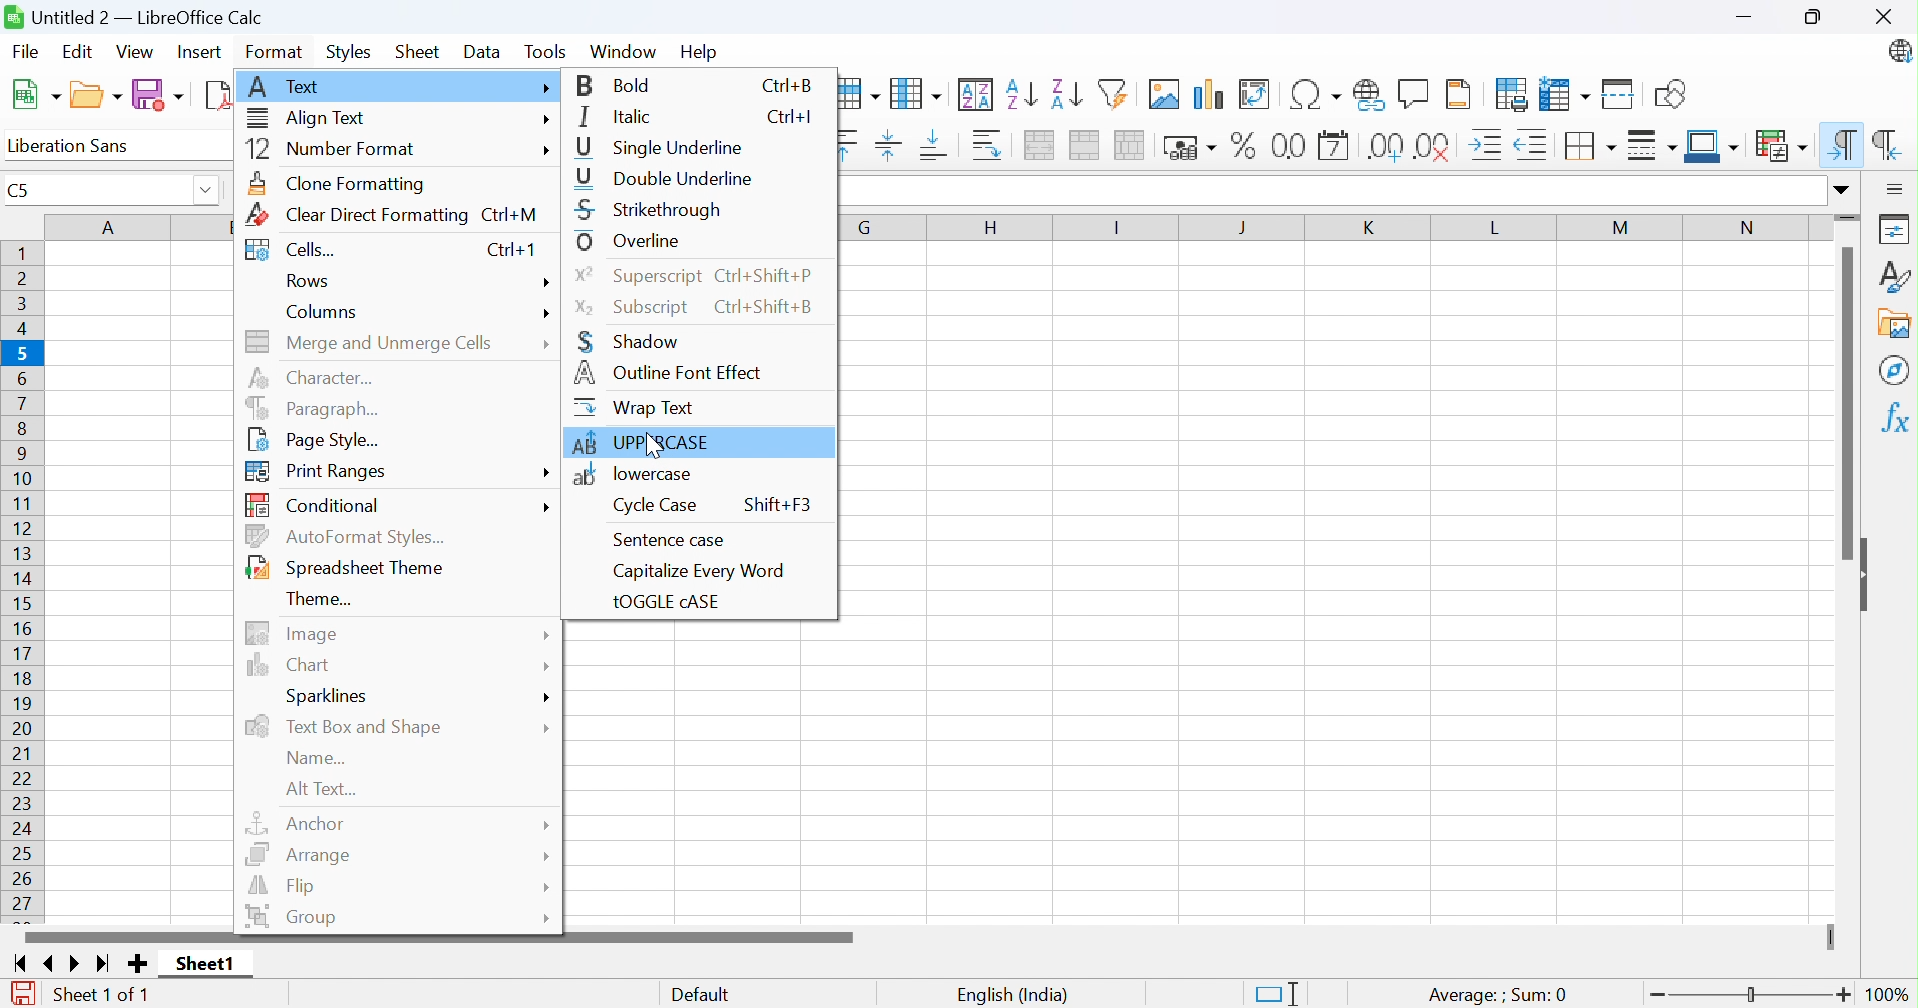  Describe the element at coordinates (619, 115) in the screenshot. I see `Italic` at that location.